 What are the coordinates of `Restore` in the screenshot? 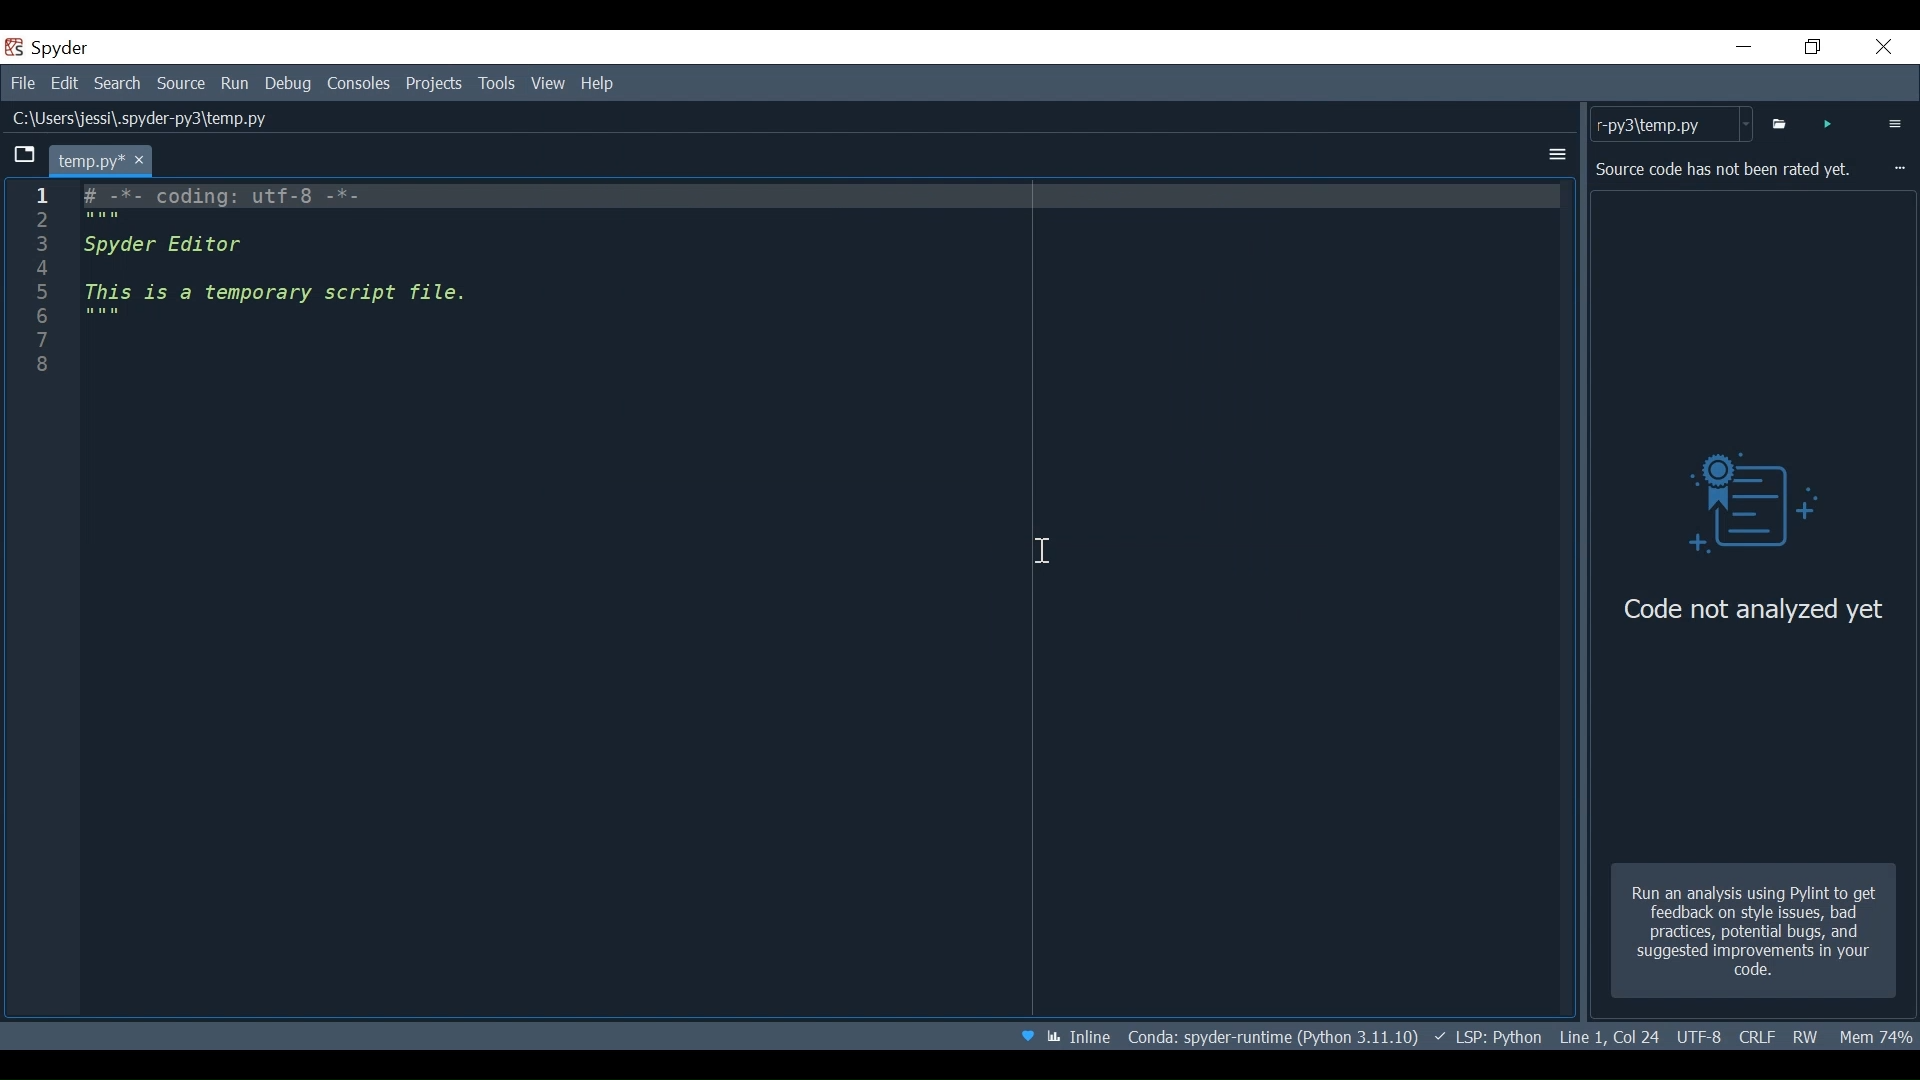 It's located at (1813, 47).